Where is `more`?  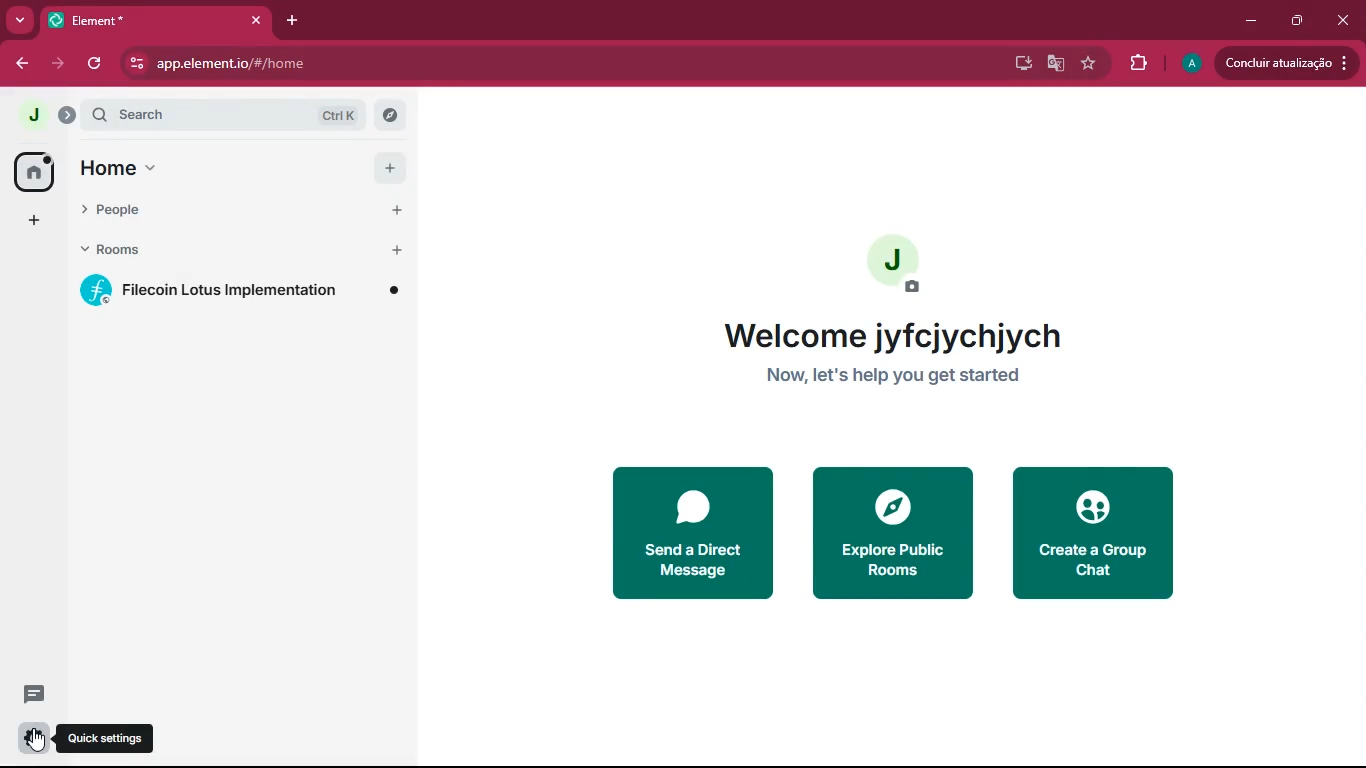
more is located at coordinates (34, 220).